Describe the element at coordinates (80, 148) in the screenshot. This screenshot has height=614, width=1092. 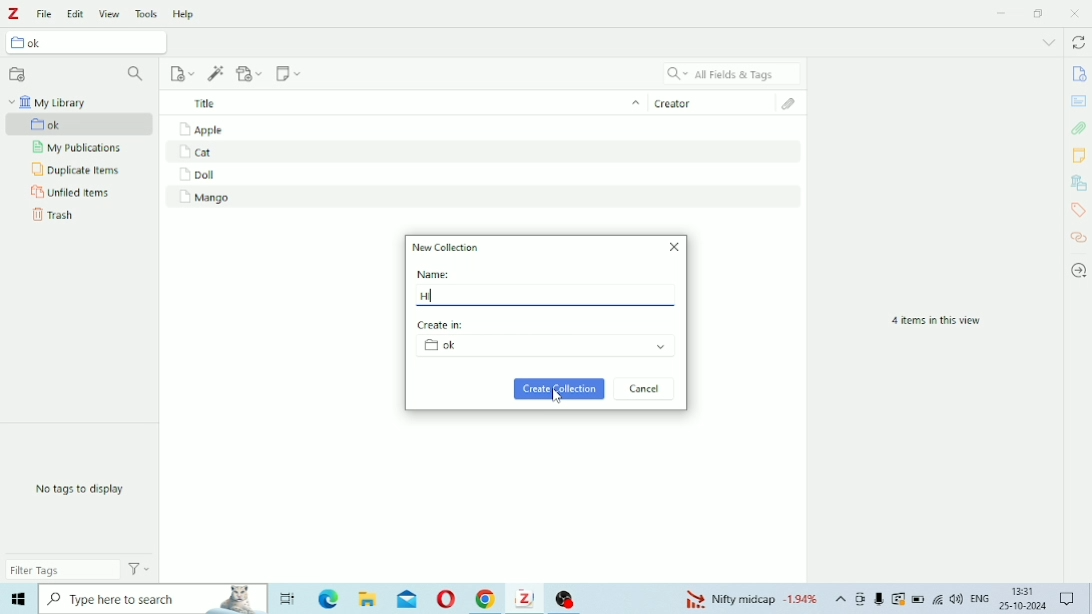
I see `My Publications` at that location.